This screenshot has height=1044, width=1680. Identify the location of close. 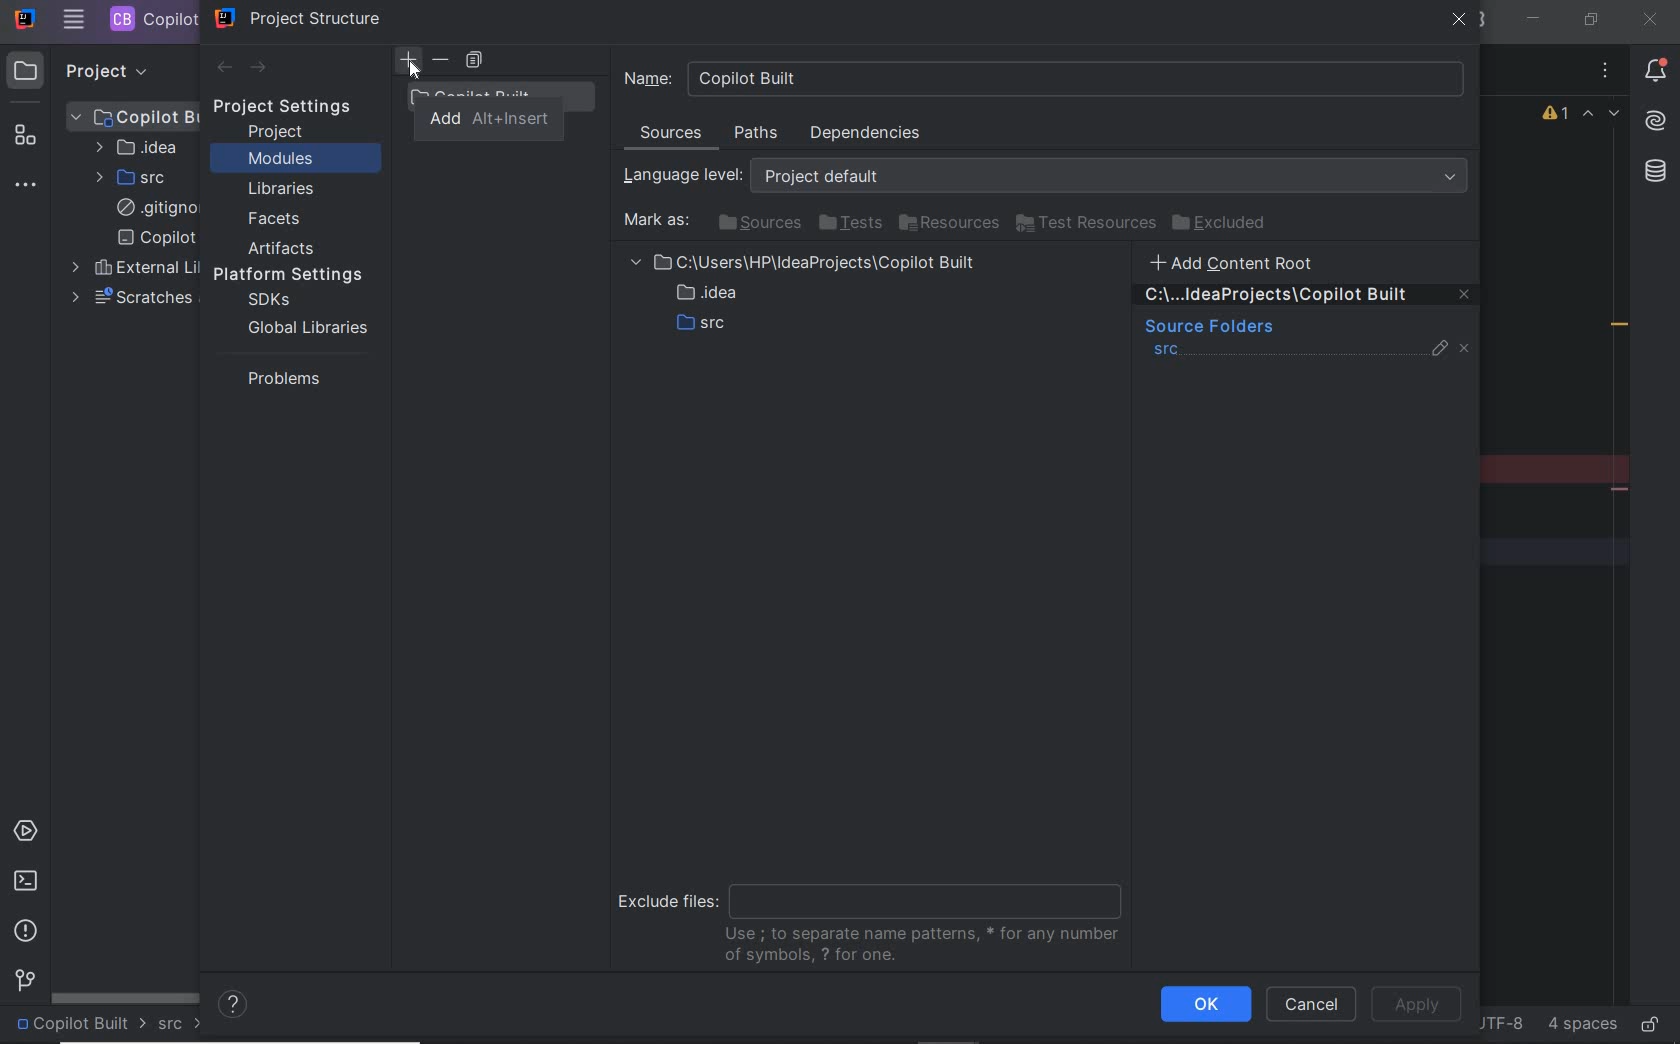
(1460, 22).